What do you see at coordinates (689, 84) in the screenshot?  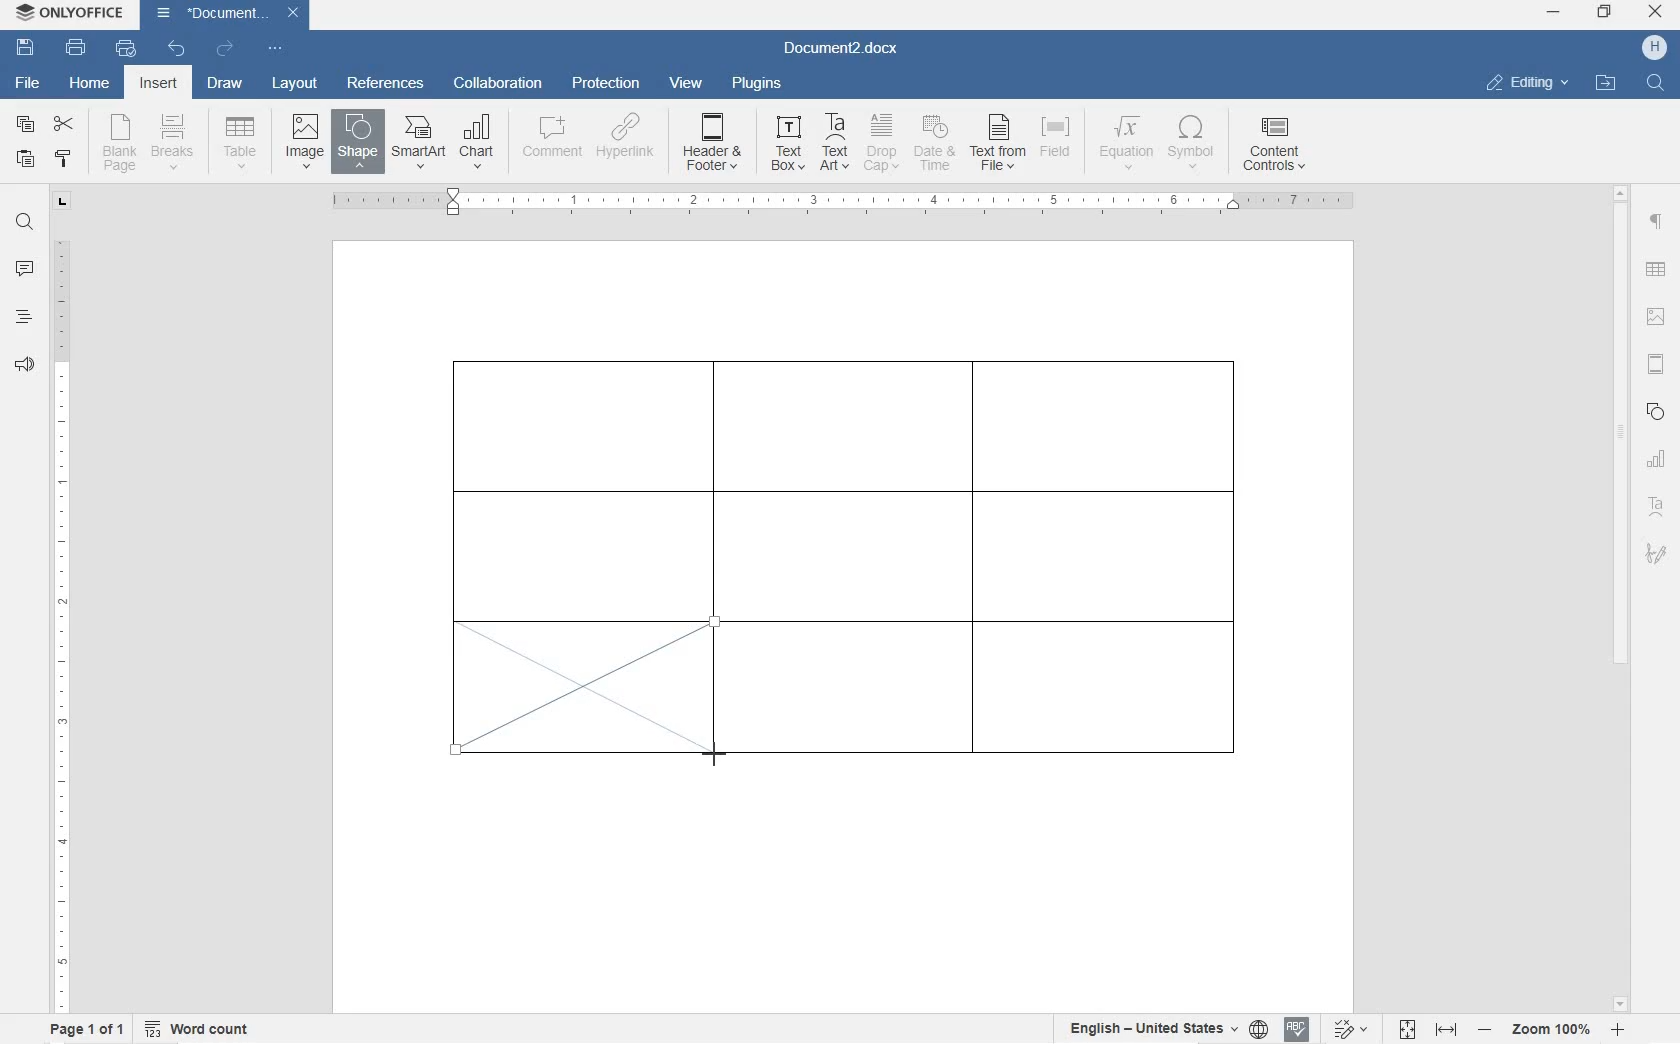 I see `view` at bounding box center [689, 84].